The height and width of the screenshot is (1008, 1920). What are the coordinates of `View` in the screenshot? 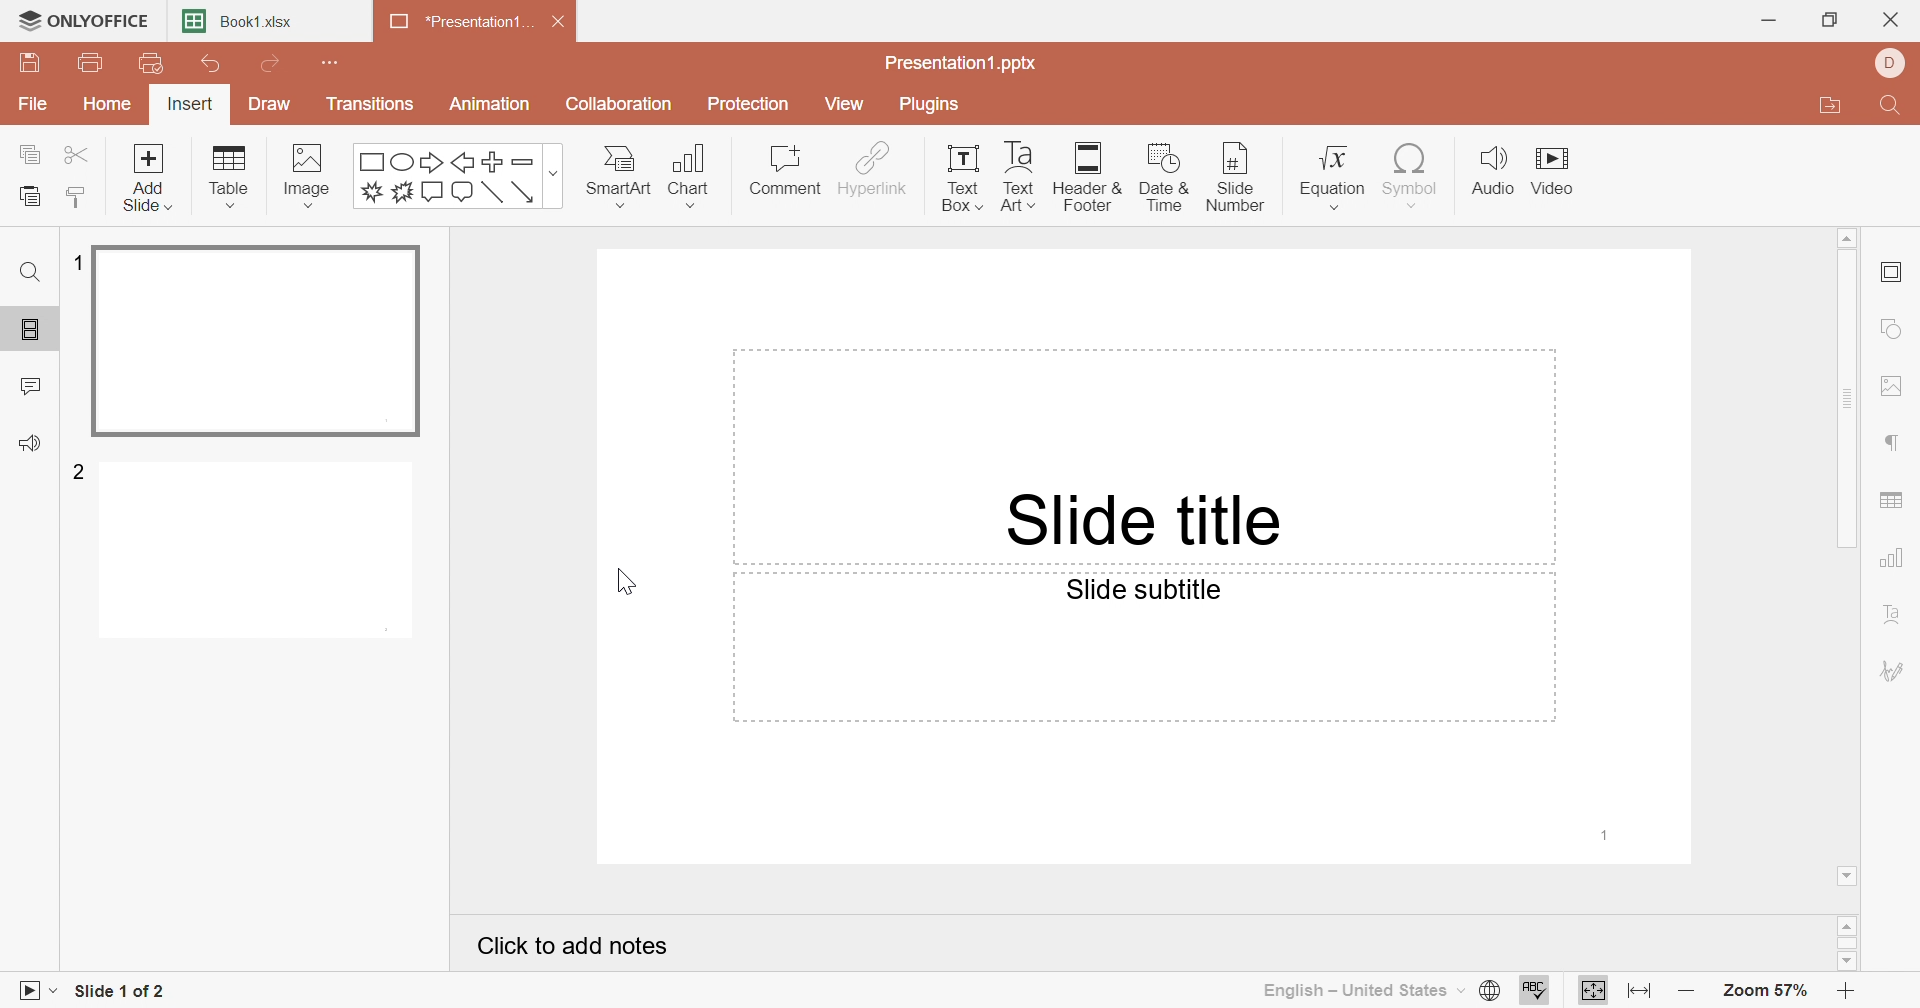 It's located at (843, 103).